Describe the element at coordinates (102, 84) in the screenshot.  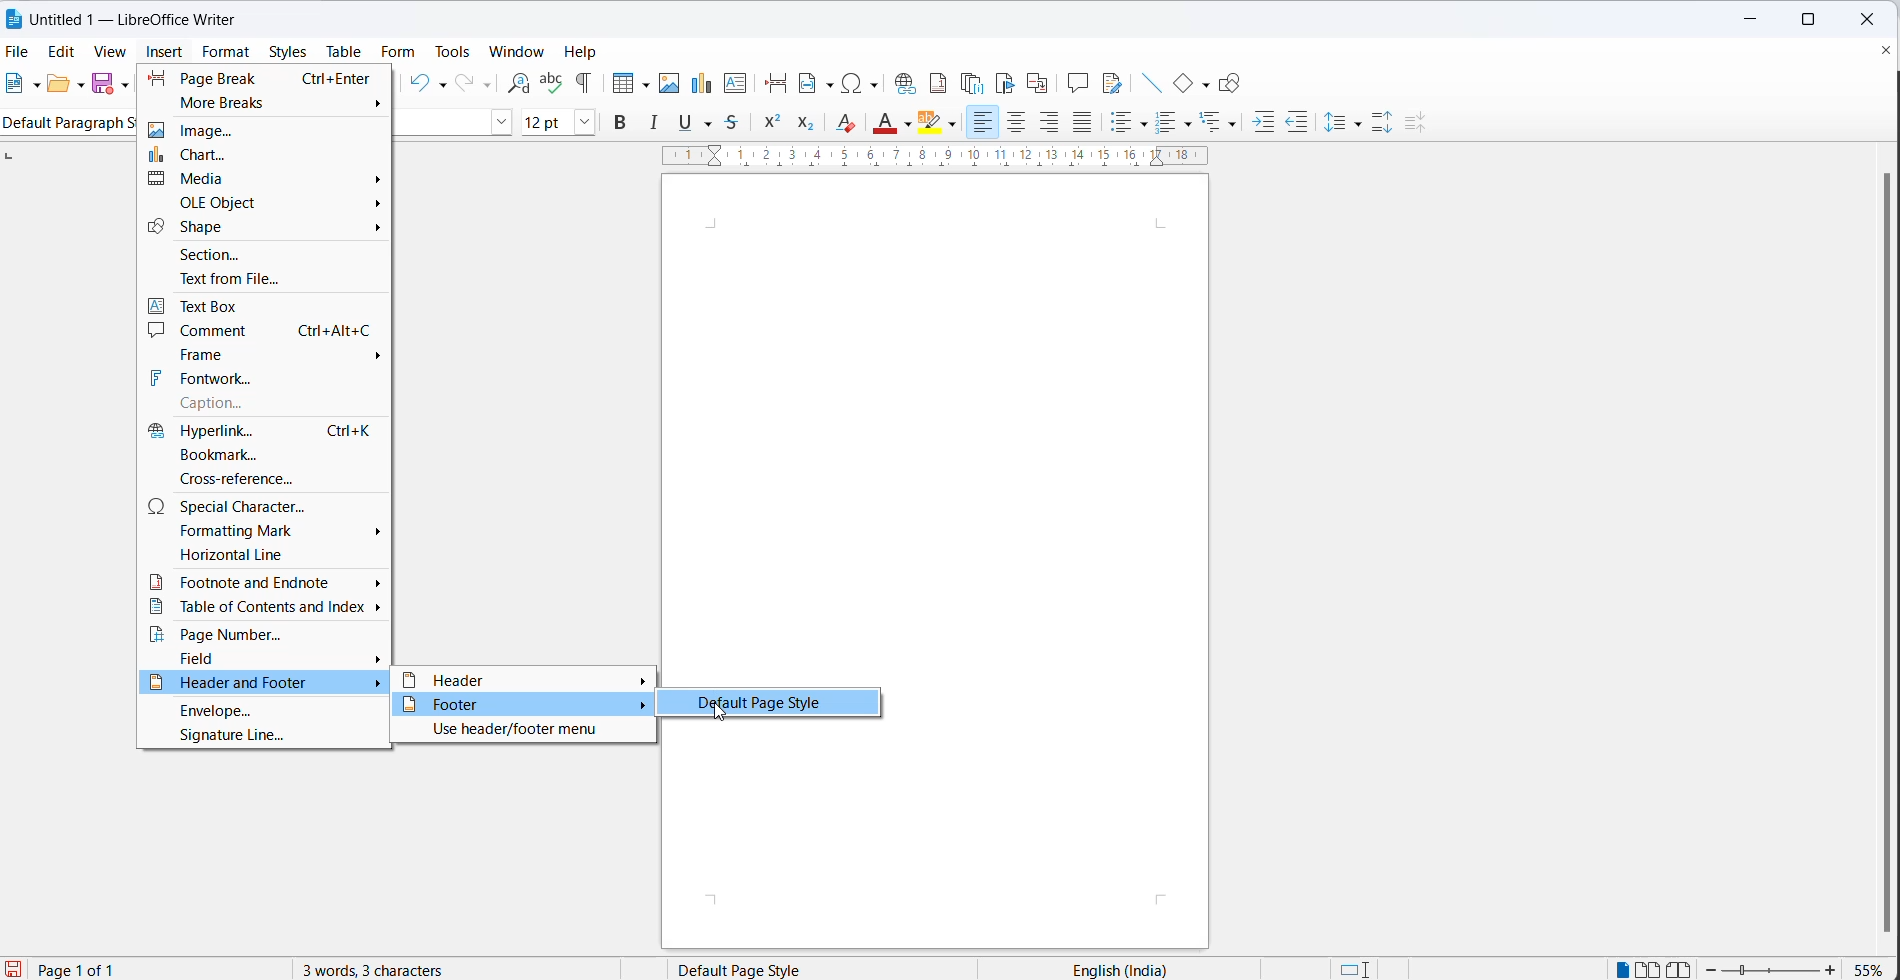
I see `save` at that location.